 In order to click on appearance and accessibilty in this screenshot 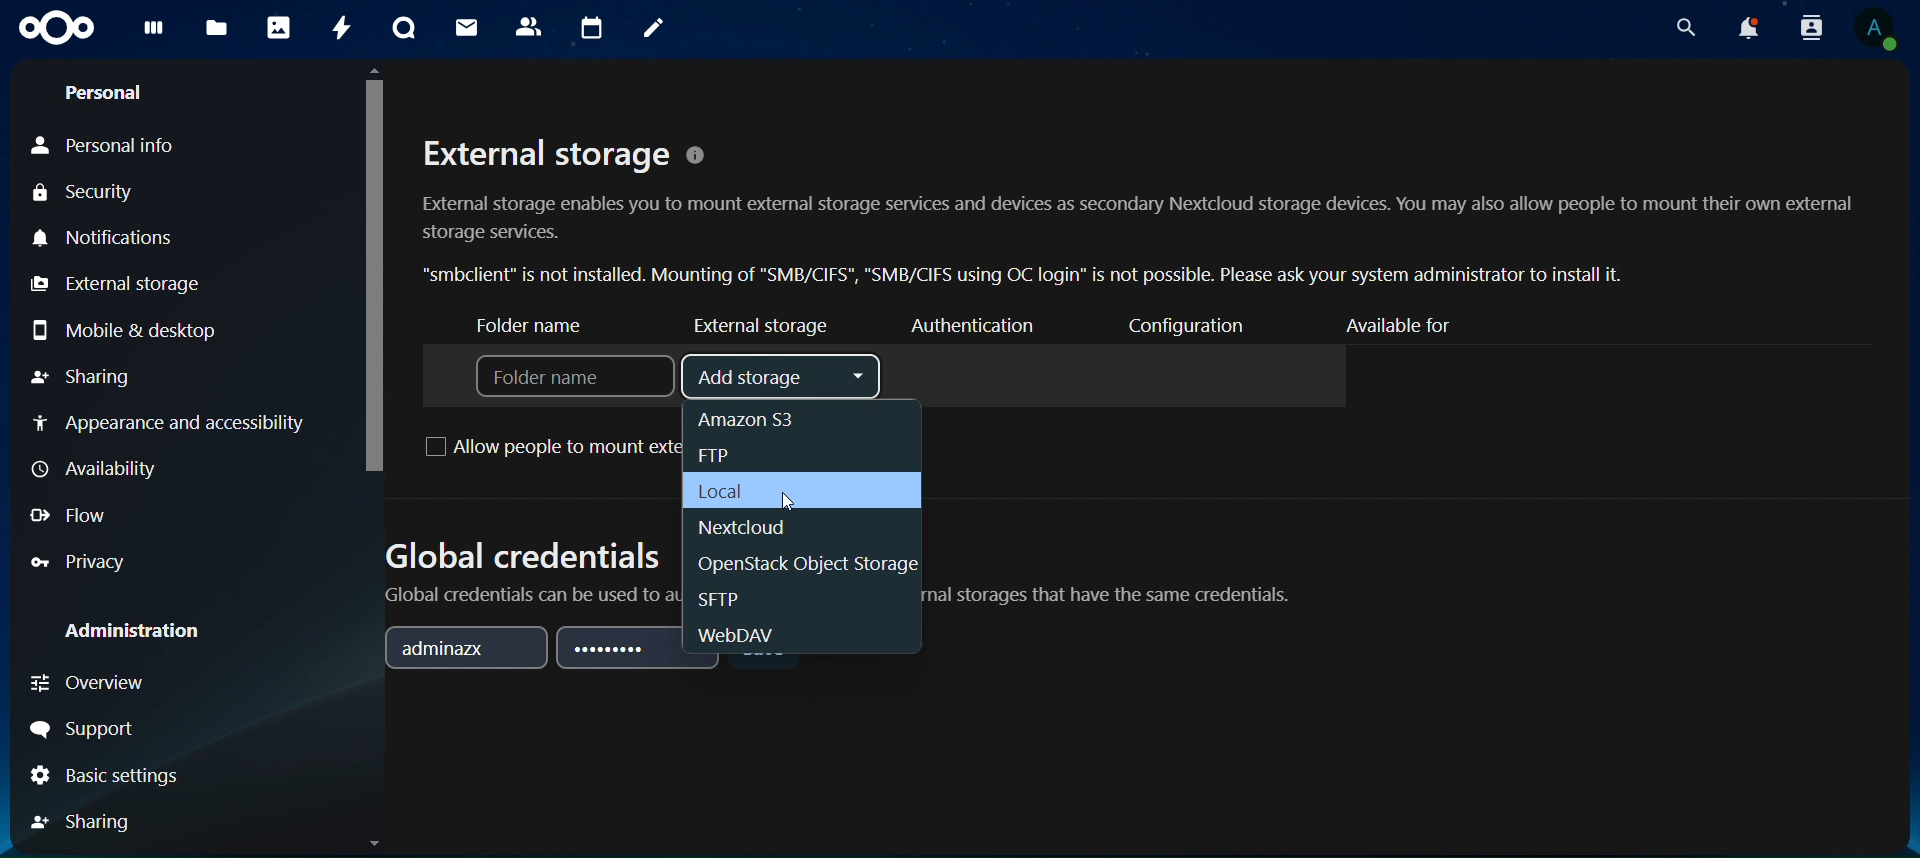, I will do `click(175, 423)`.